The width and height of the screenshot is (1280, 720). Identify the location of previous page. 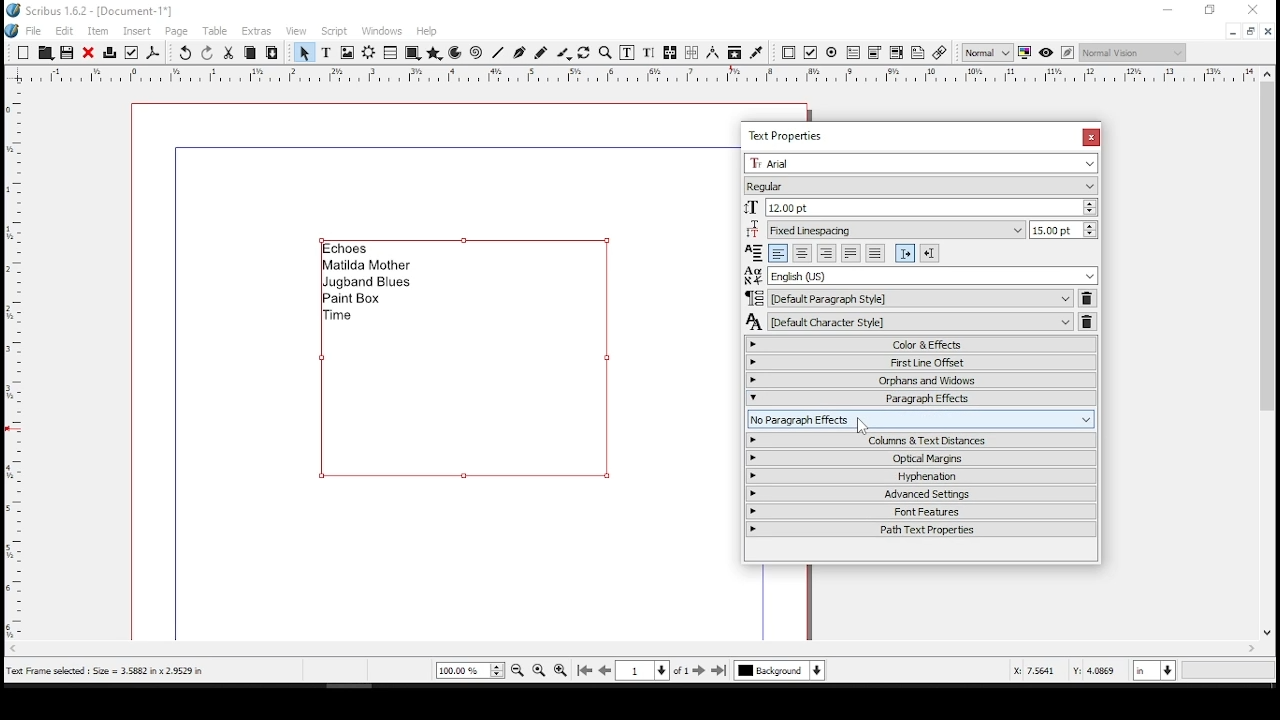
(606, 670).